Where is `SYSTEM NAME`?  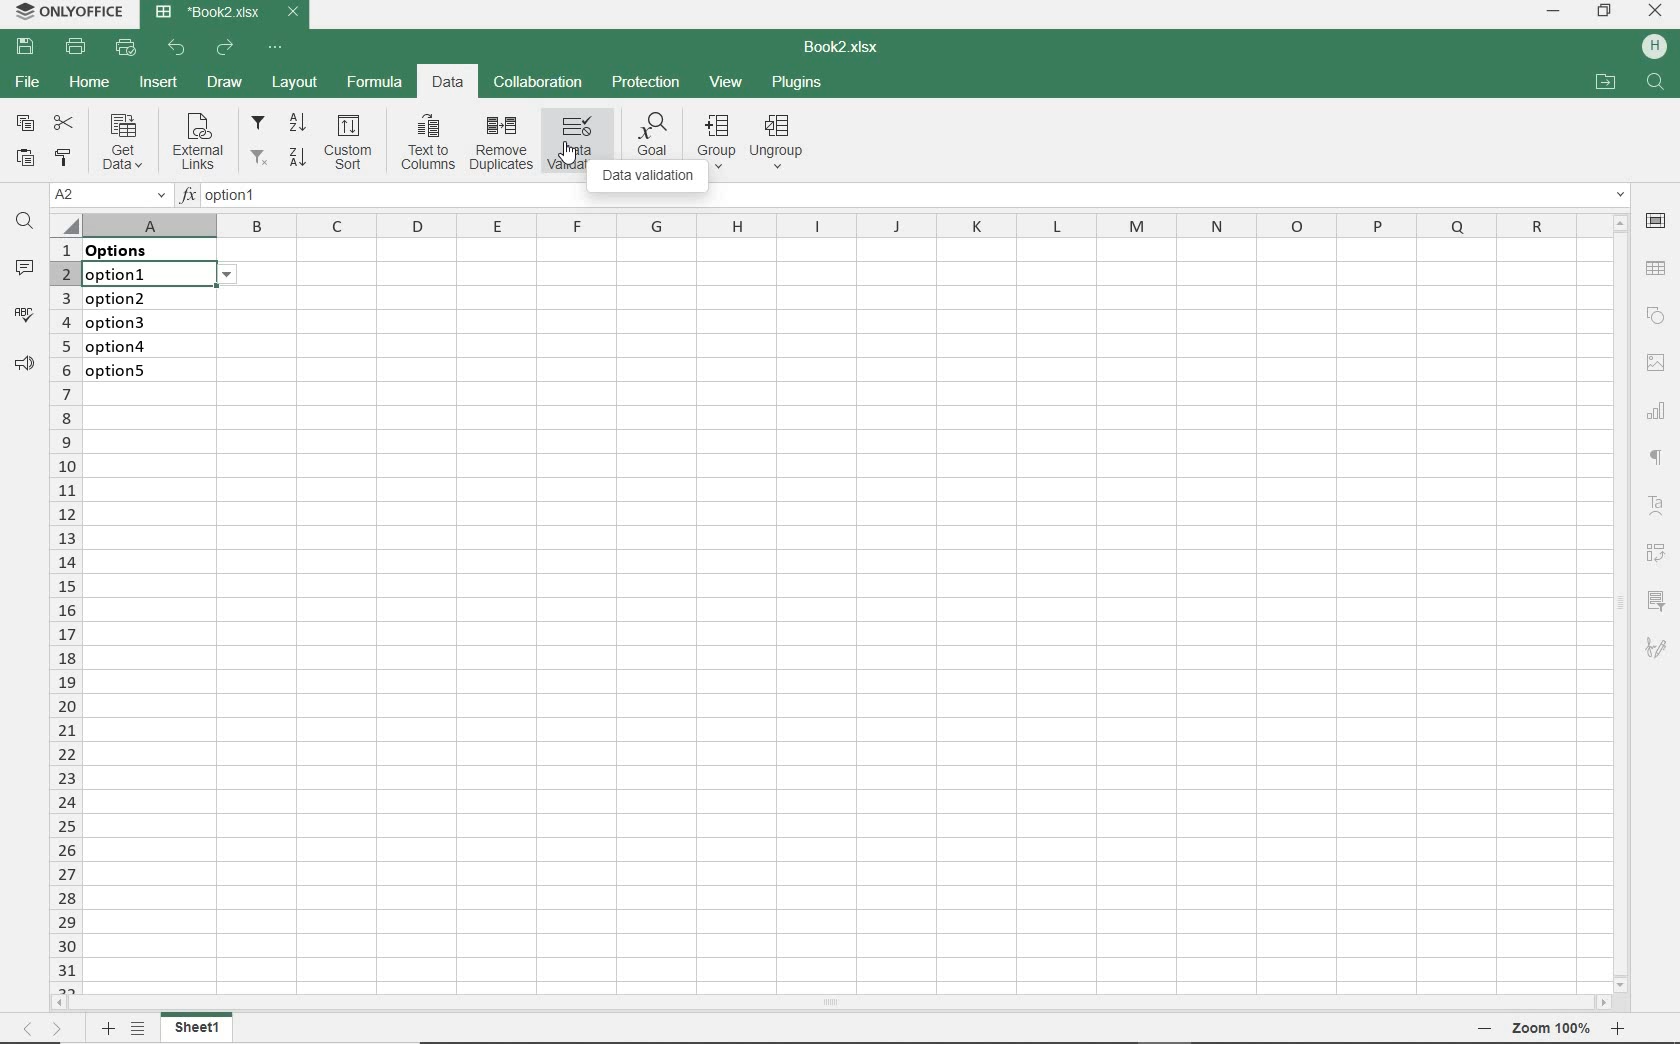 SYSTEM NAME is located at coordinates (72, 12).